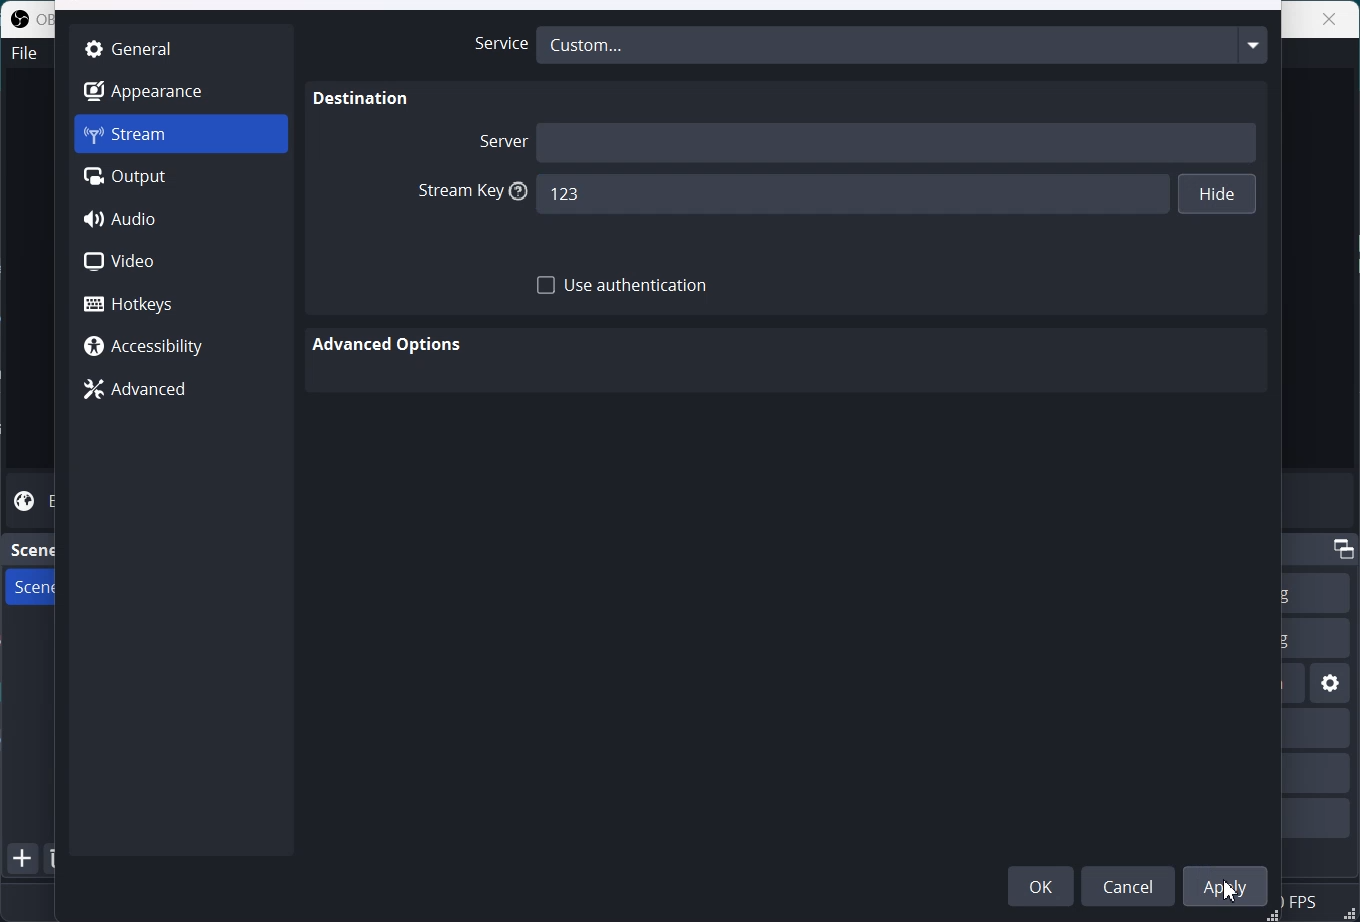 This screenshot has width=1360, height=922. Describe the element at coordinates (849, 195) in the screenshot. I see `123` at that location.